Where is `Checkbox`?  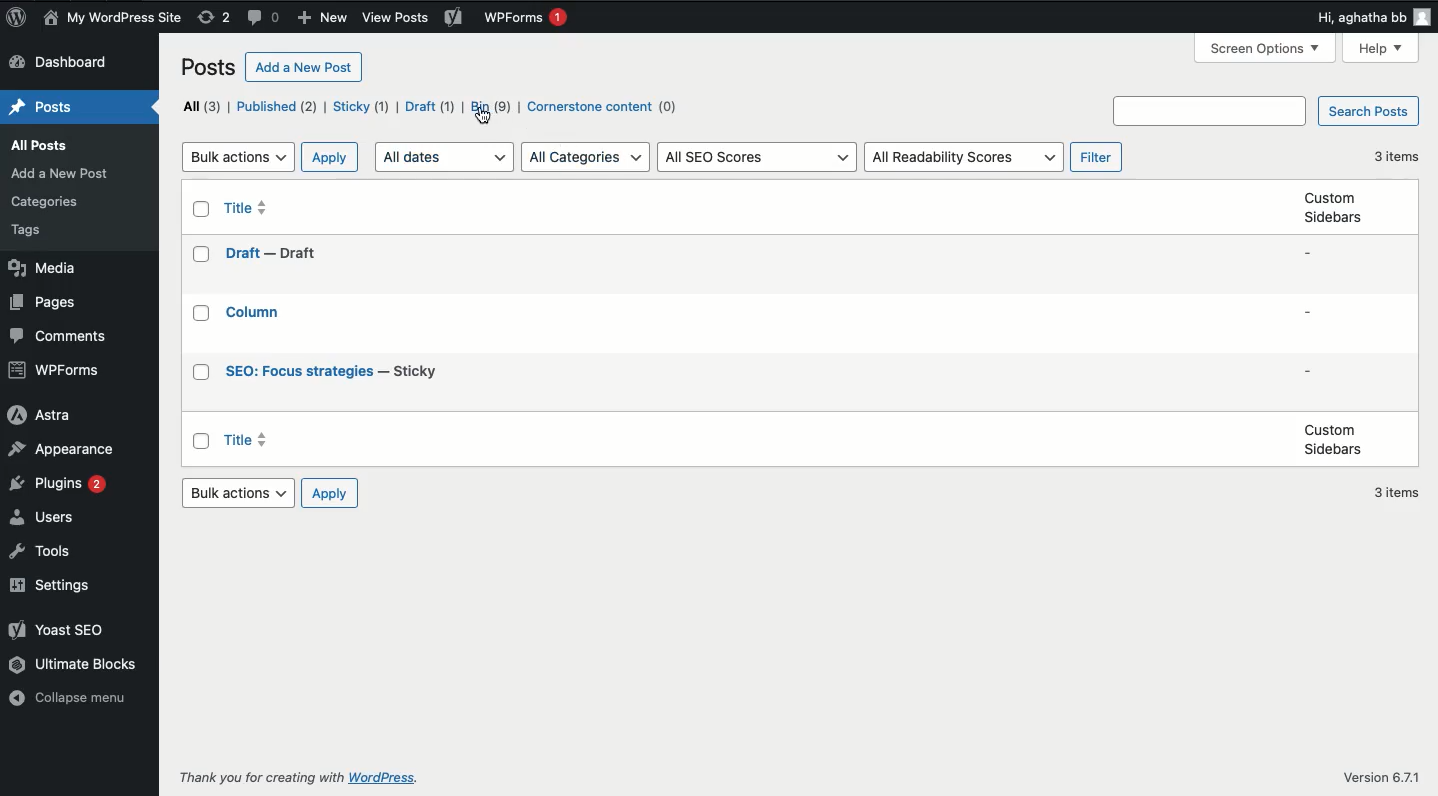 Checkbox is located at coordinates (203, 314).